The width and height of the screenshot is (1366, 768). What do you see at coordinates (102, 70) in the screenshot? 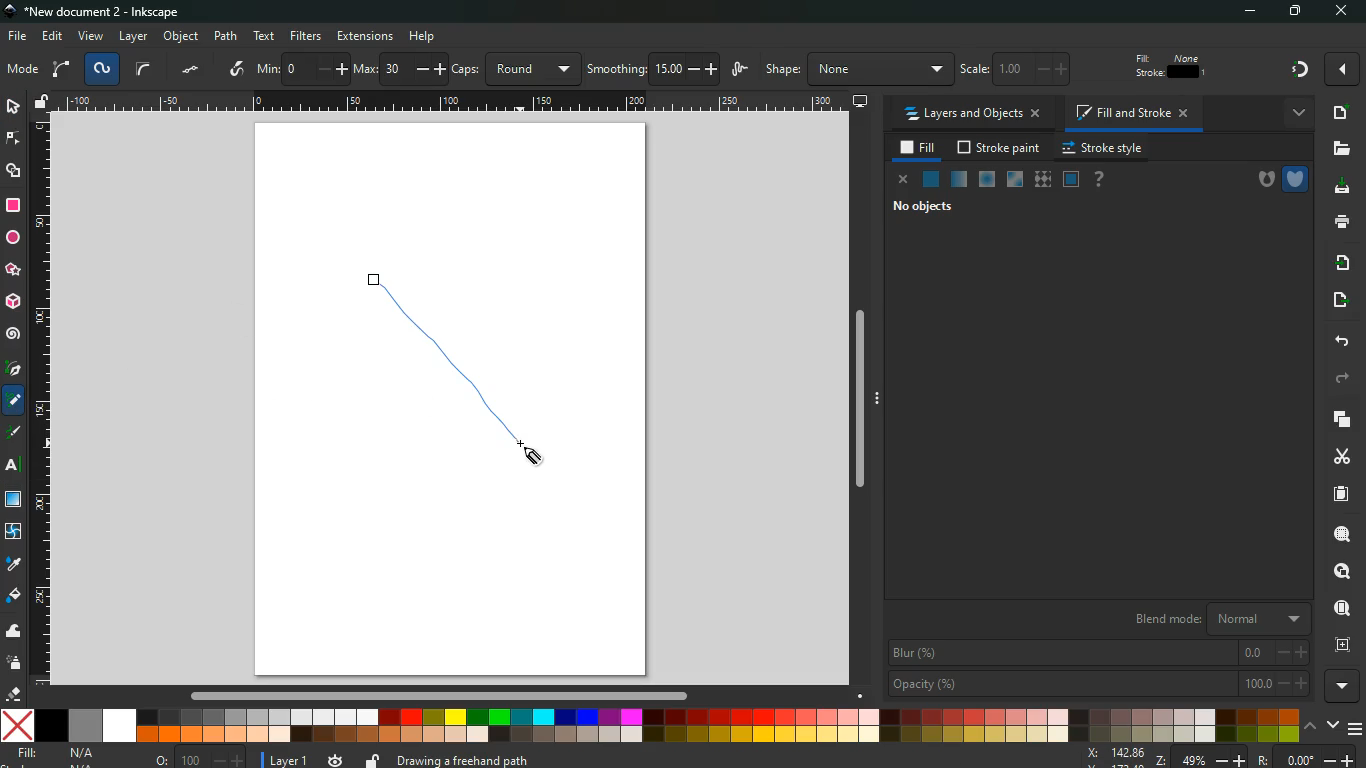
I see `spyro path` at bounding box center [102, 70].